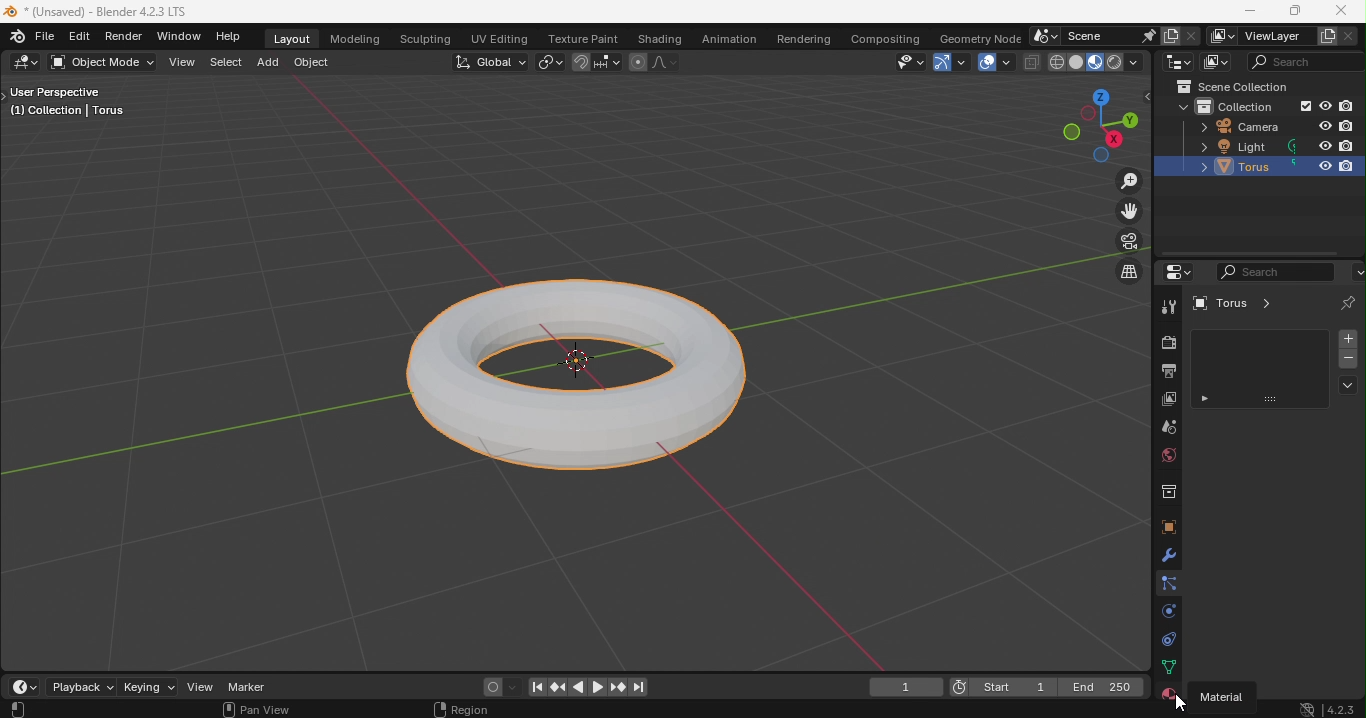  Describe the element at coordinates (233, 37) in the screenshot. I see `Help` at that location.